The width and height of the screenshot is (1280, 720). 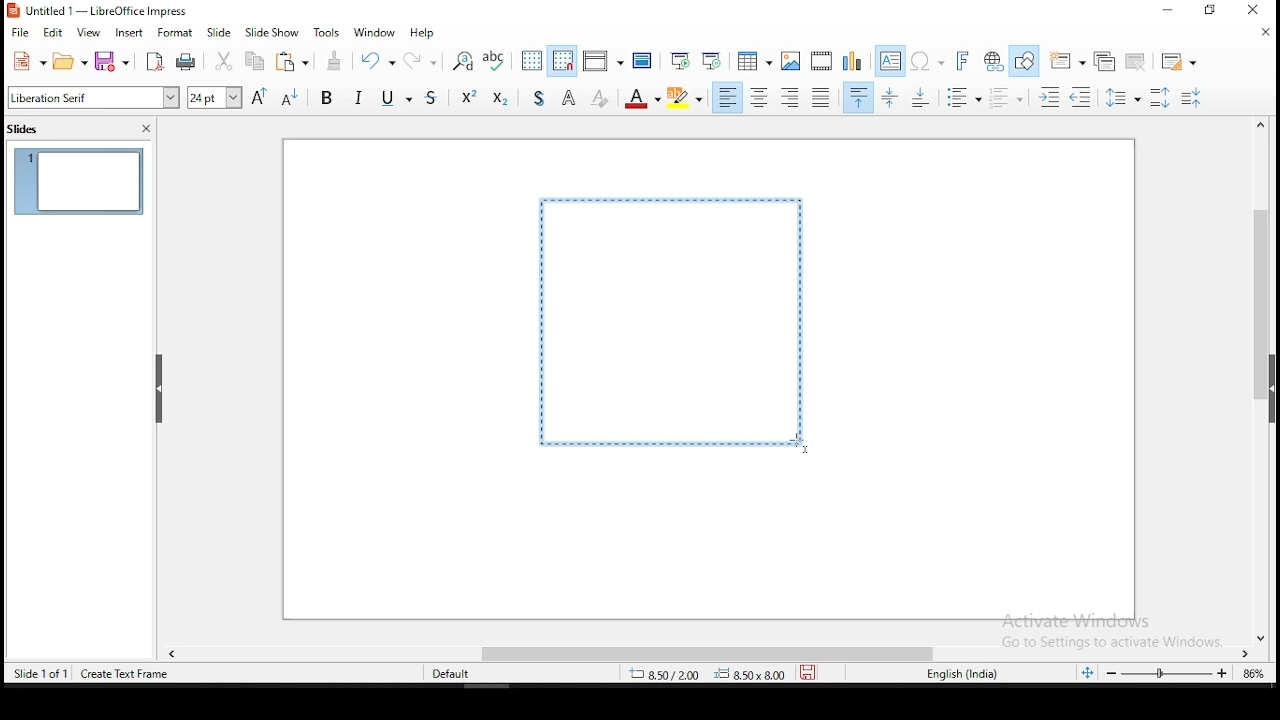 What do you see at coordinates (1193, 98) in the screenshot?
I see `decrease paragraph spacing` at bounding box center [1193, 98].